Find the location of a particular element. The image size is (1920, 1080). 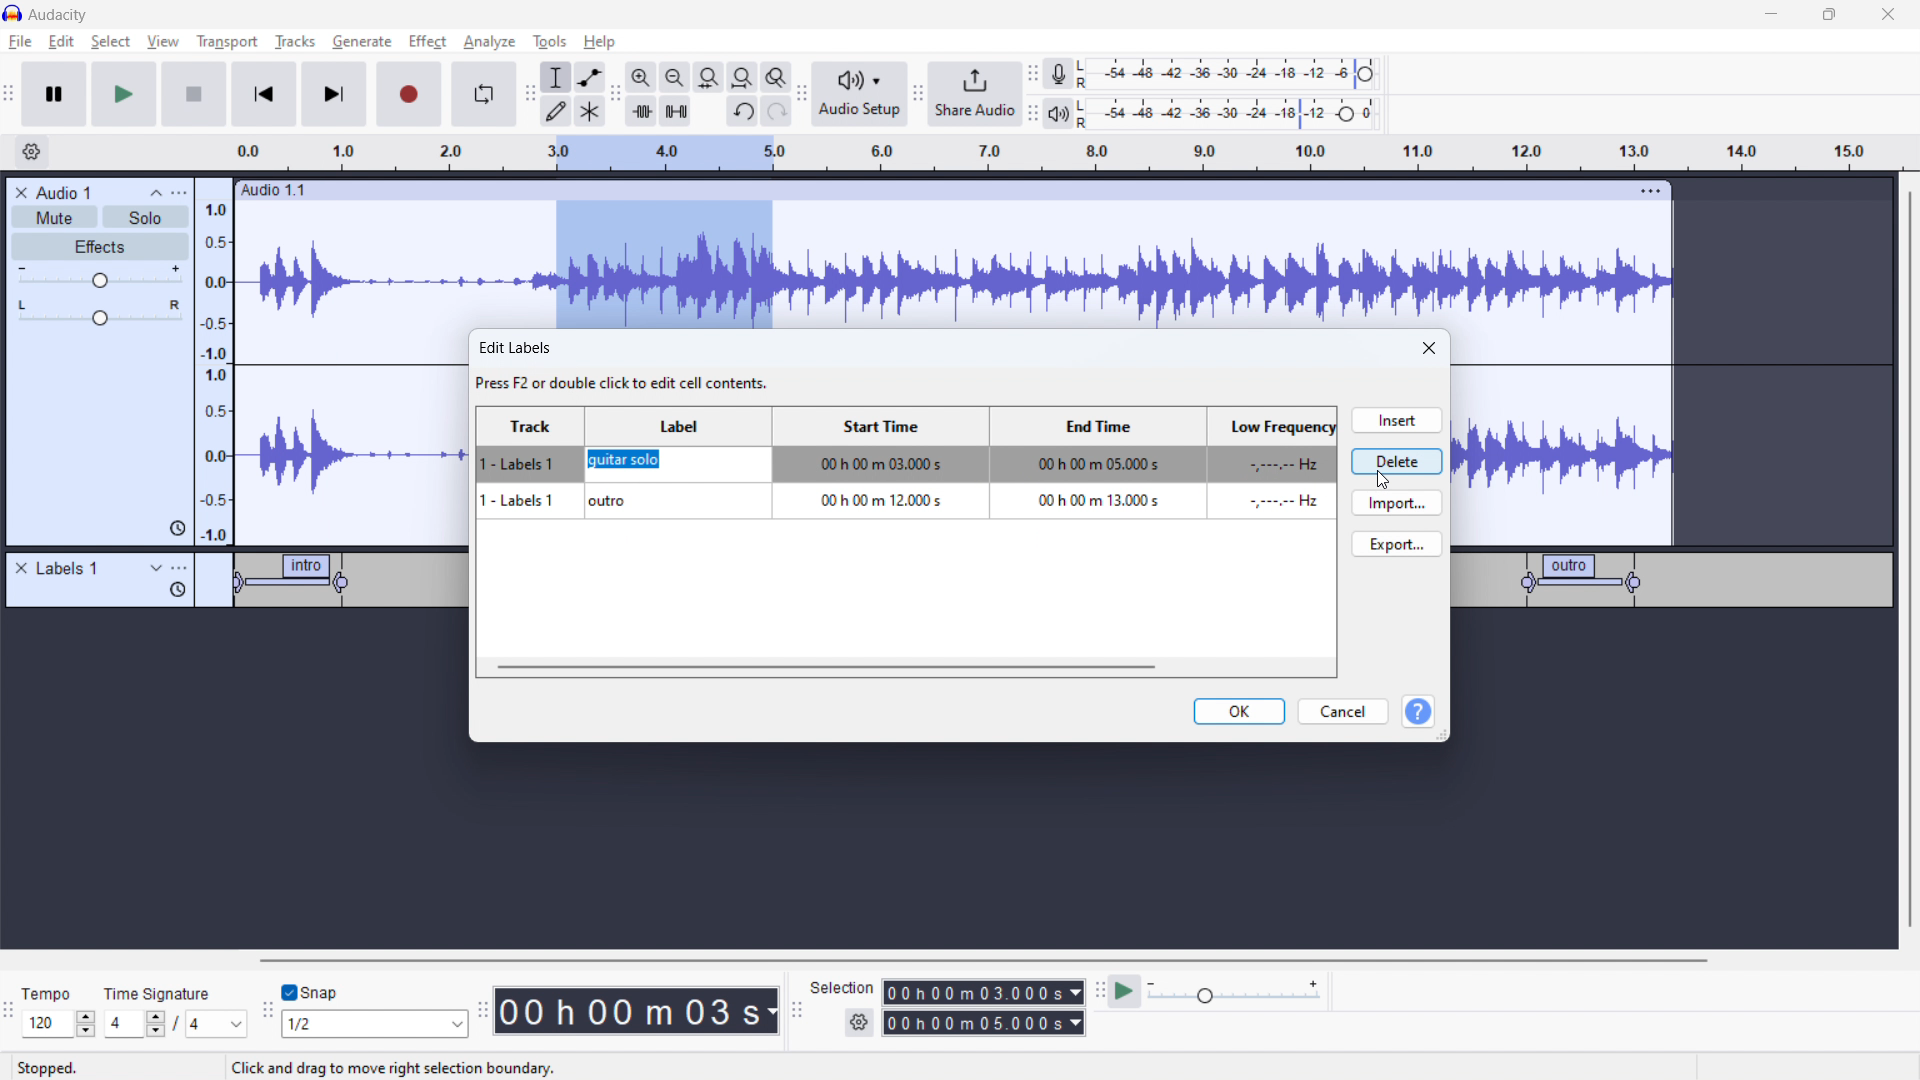

recording level is located at coordinates (1240, 74).